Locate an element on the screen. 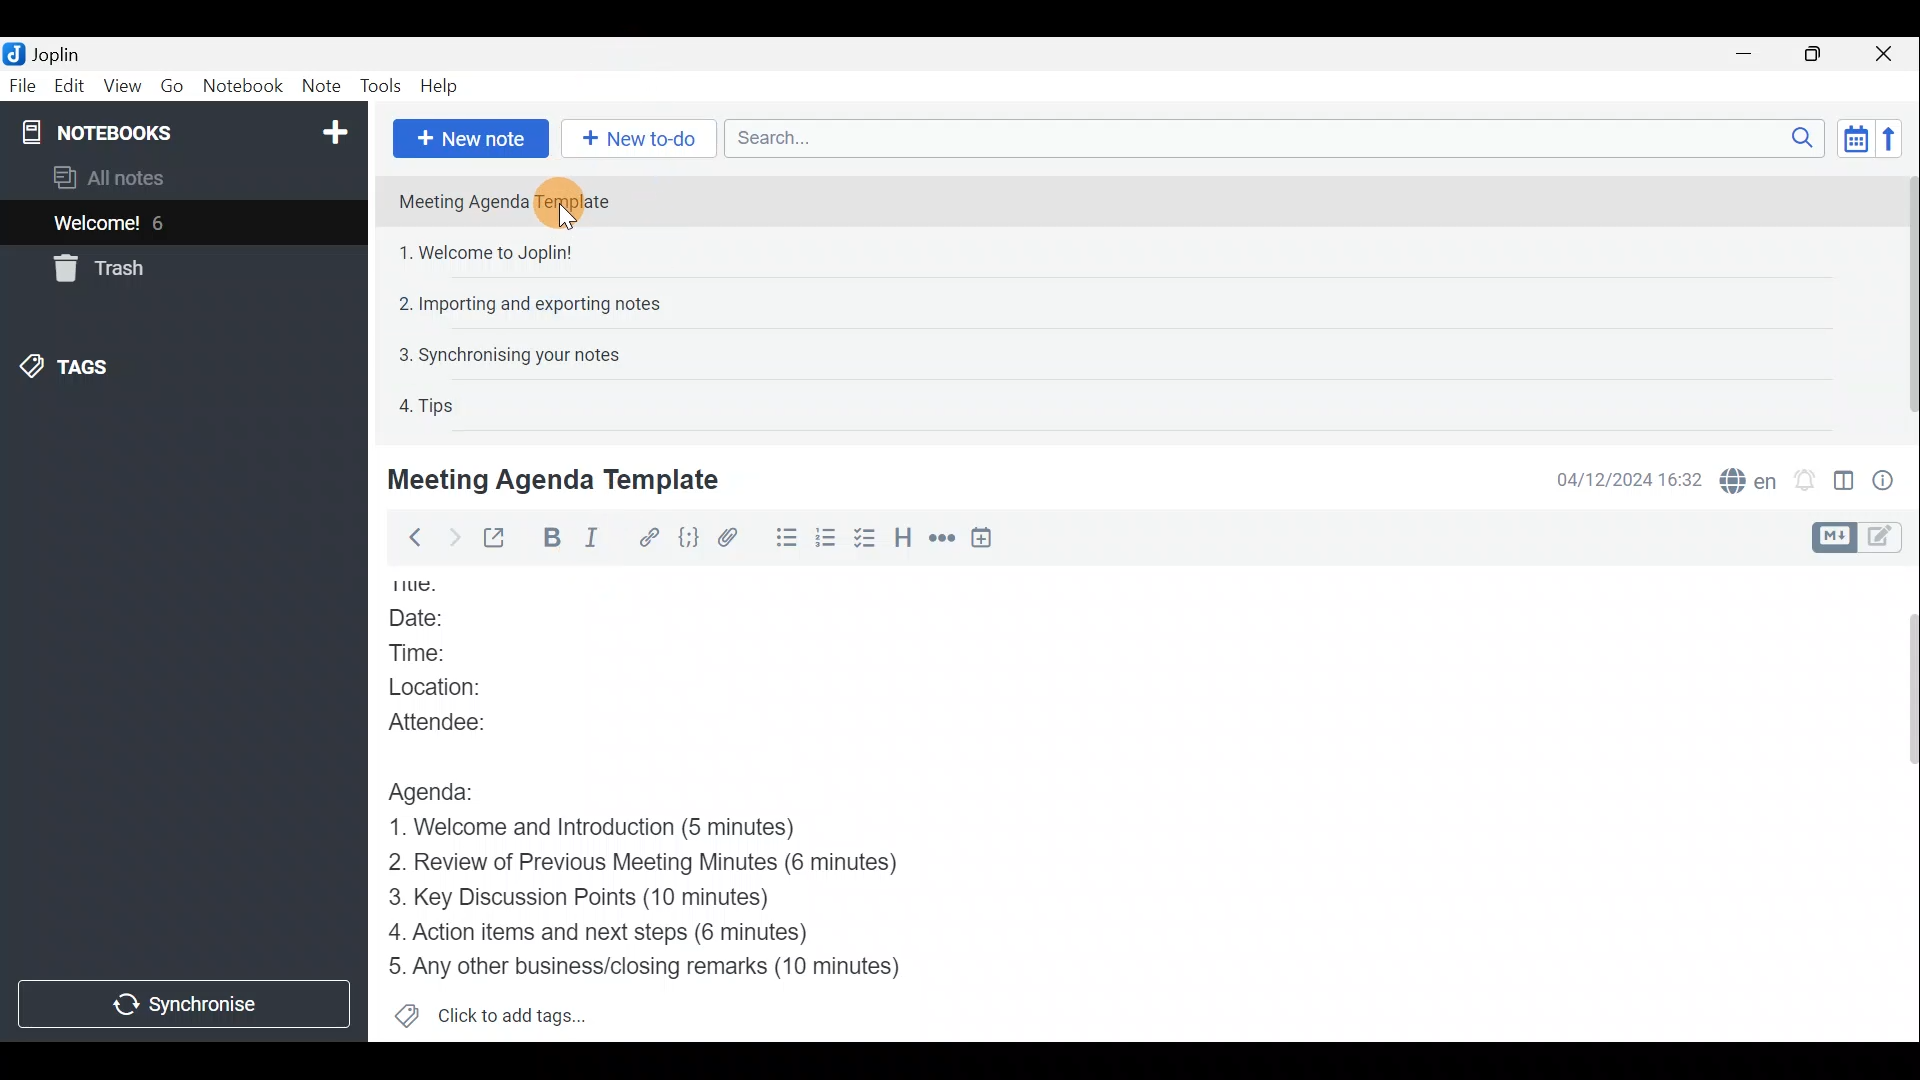  Insert time is located at coordinates (986, 541).